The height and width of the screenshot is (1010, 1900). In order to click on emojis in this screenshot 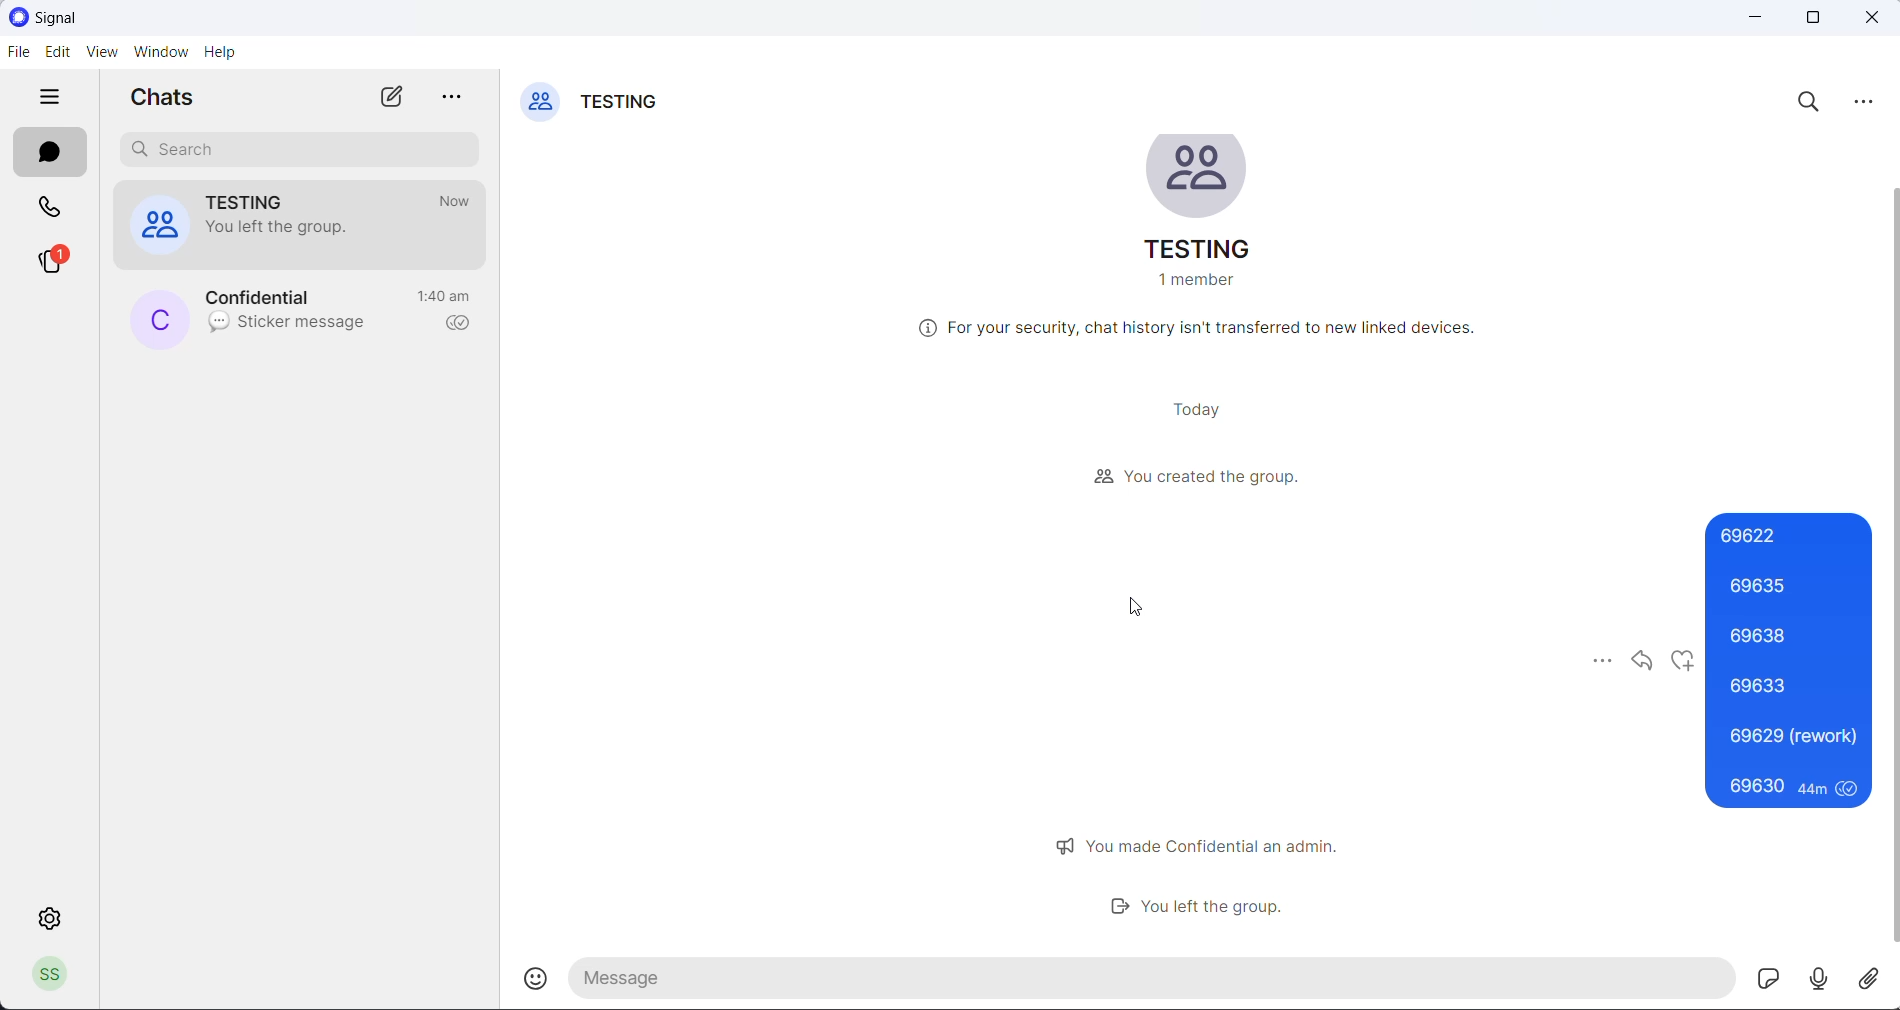, I will do `click(541, 978)`.